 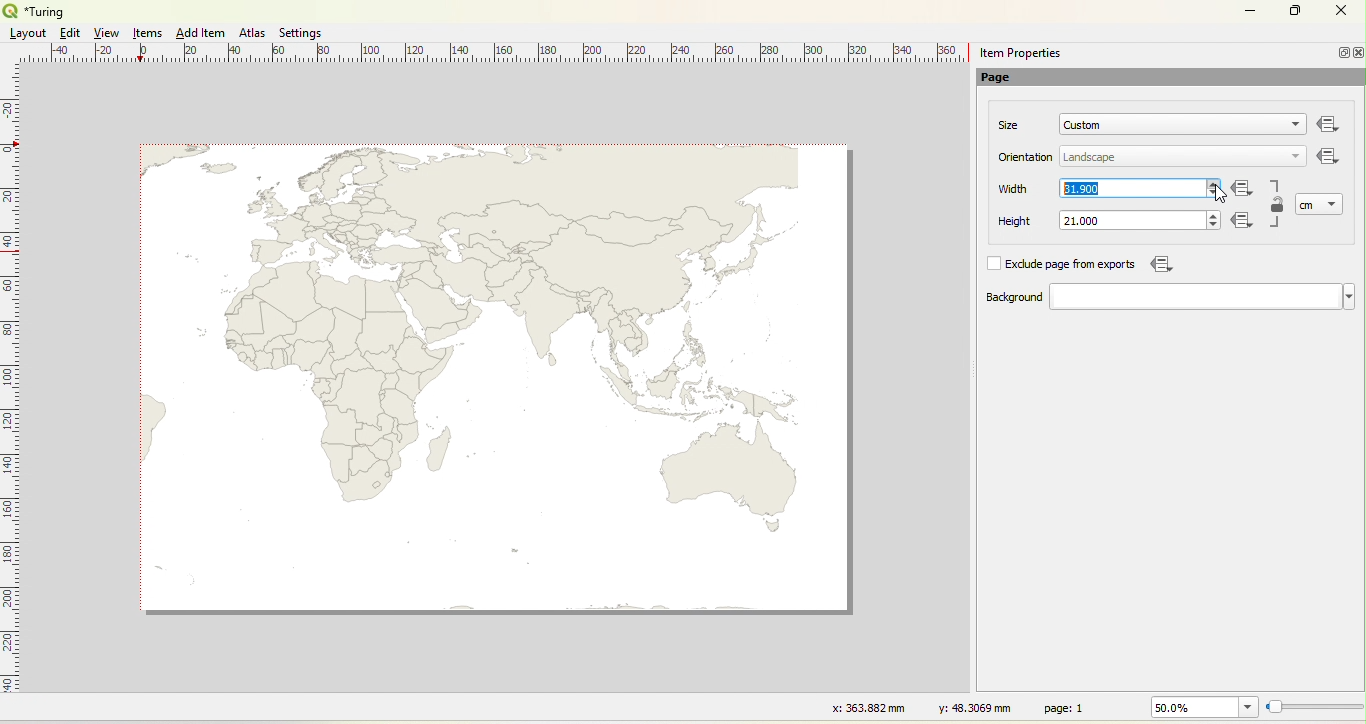 I want to click on item properties, so click(x=1020, y=53).